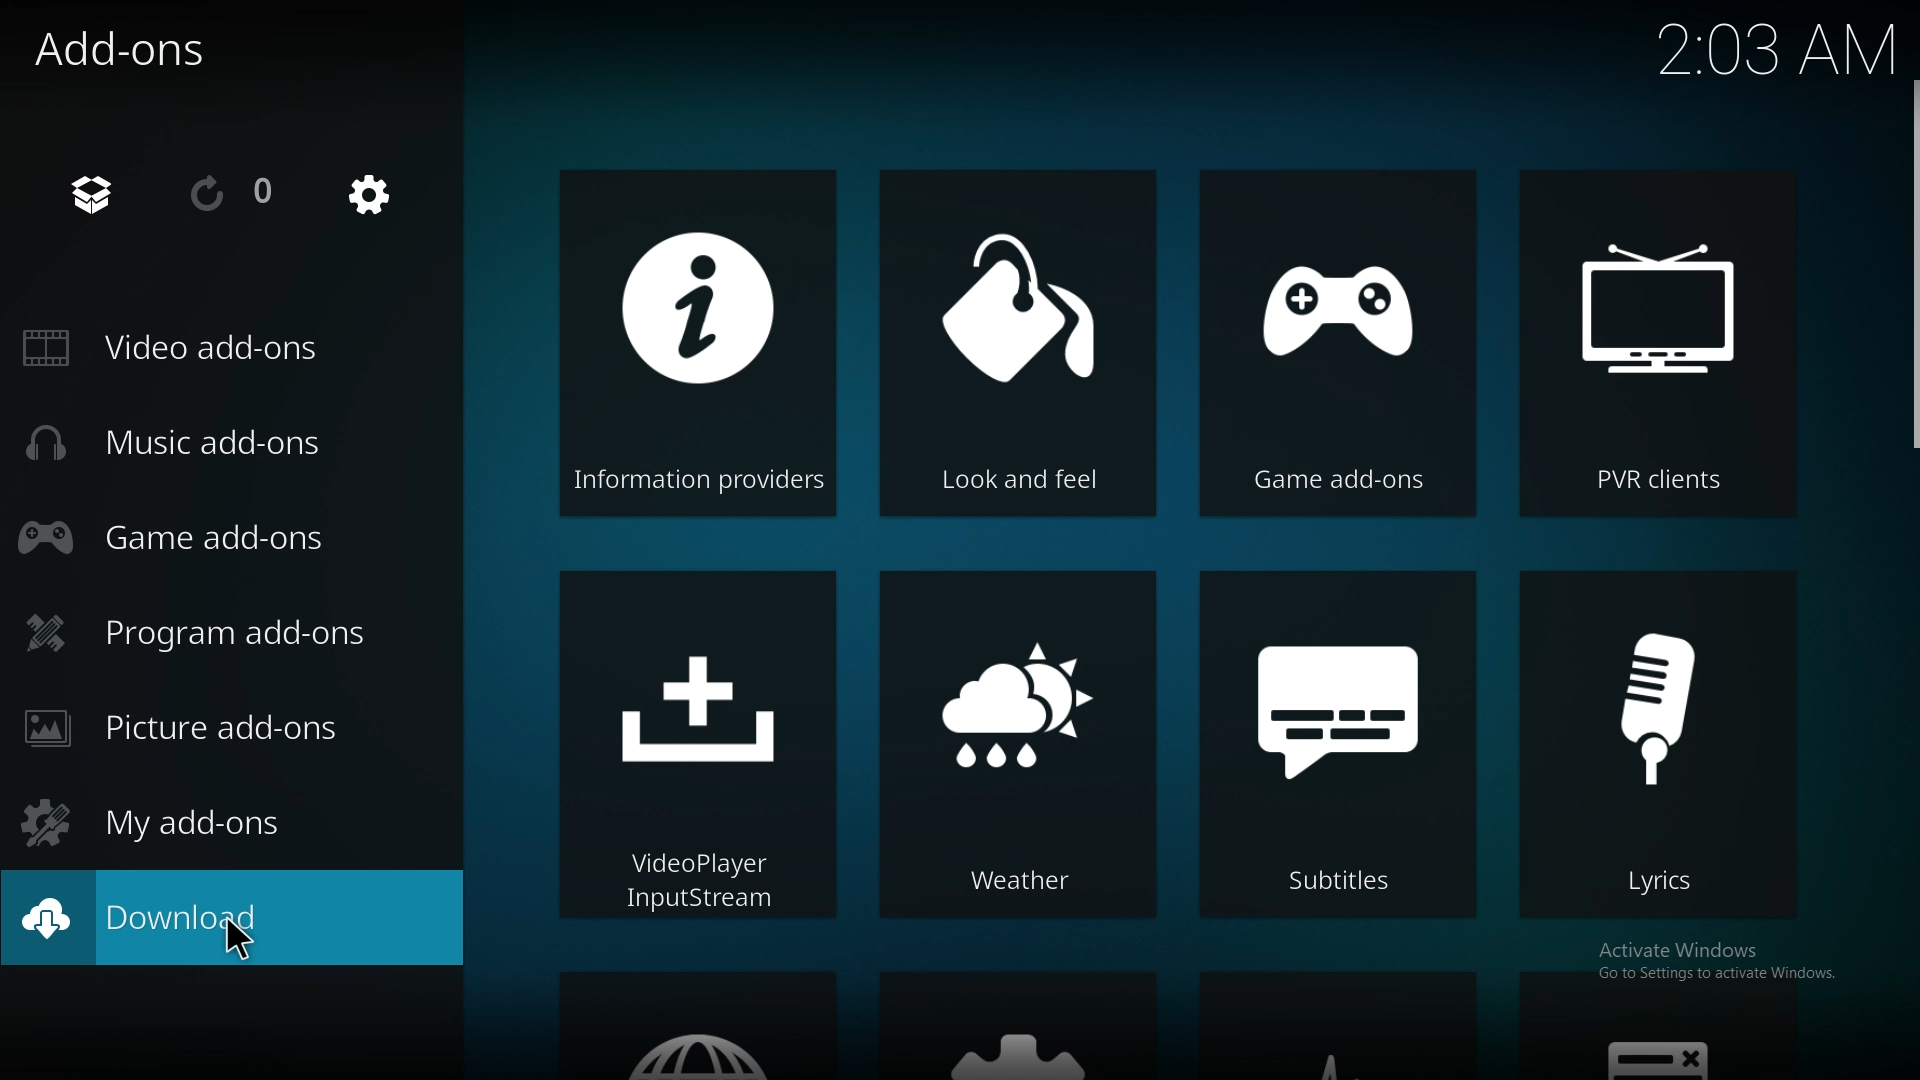 The height and width of the screenshot is (1080, 1920). Describe the element at coordinates (696, 343) in the screenshot. I see `information providers` at that location.